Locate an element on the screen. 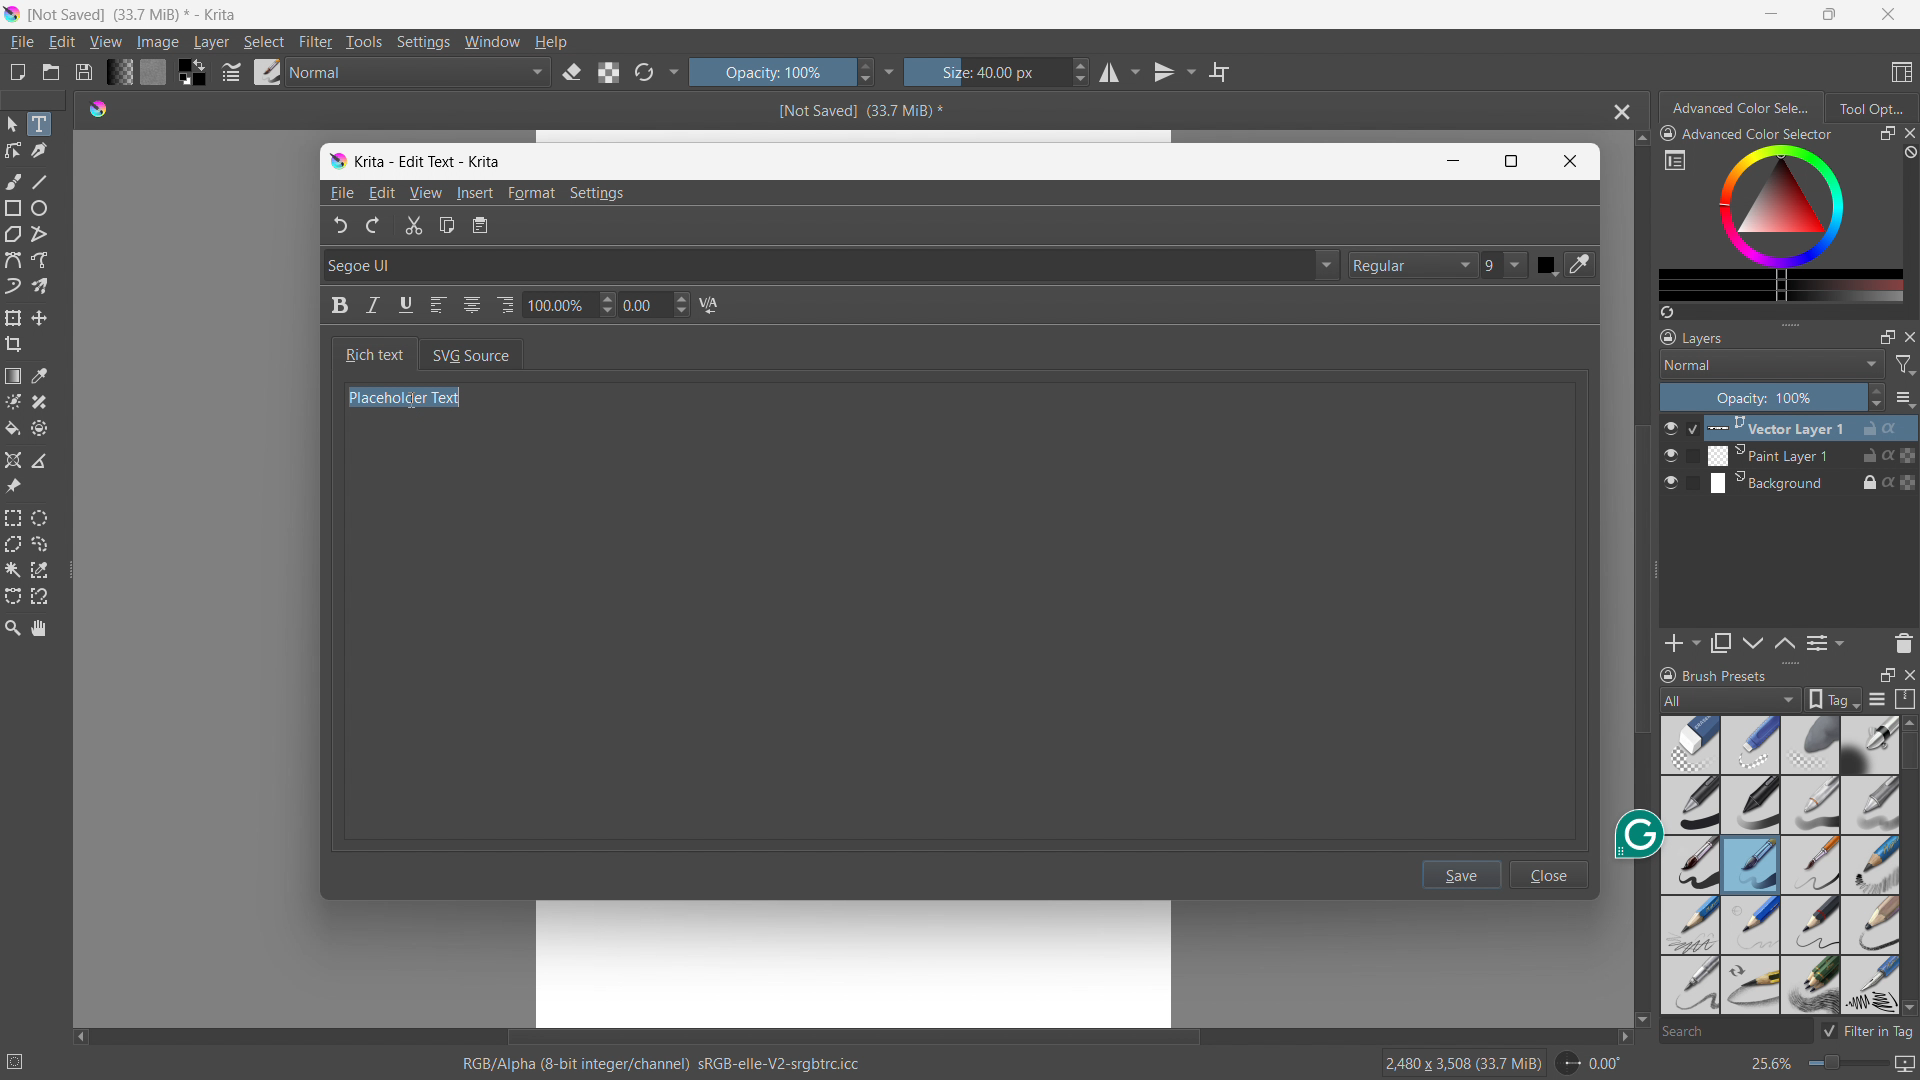  freehand brush tool is located at coordinates (15, 181).